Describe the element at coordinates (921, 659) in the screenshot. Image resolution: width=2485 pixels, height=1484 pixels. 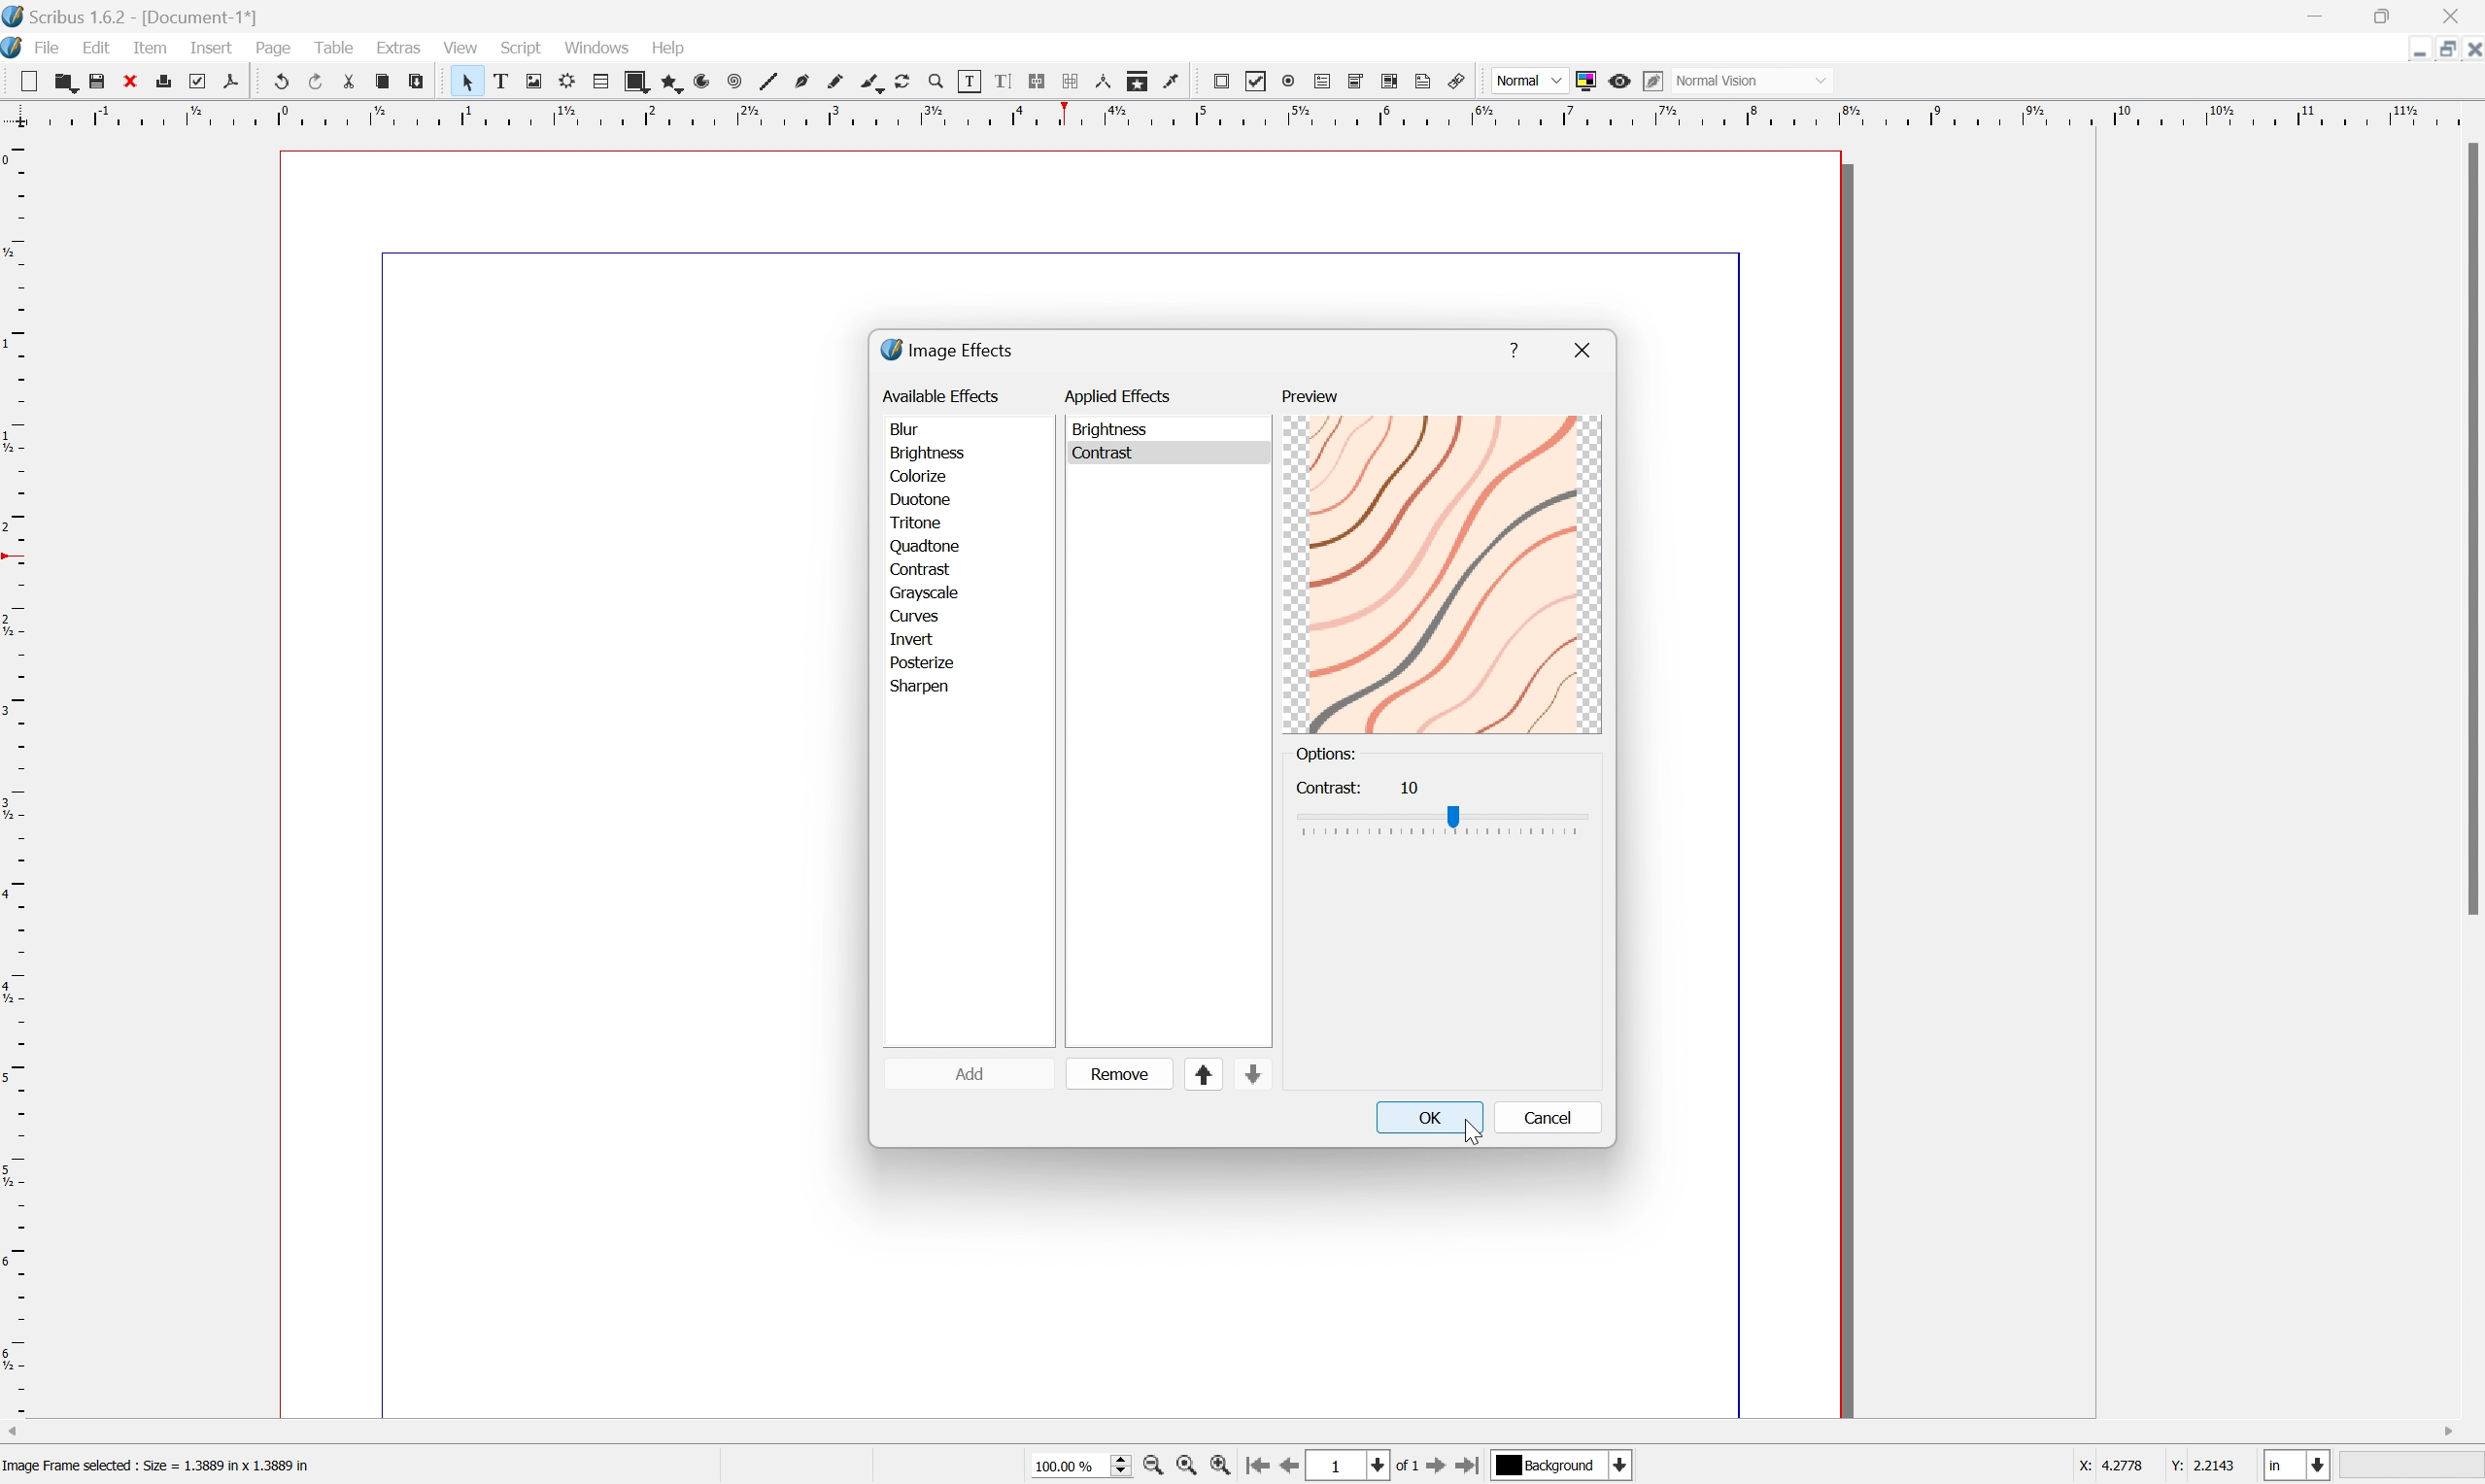
I see `posterize` at that location.